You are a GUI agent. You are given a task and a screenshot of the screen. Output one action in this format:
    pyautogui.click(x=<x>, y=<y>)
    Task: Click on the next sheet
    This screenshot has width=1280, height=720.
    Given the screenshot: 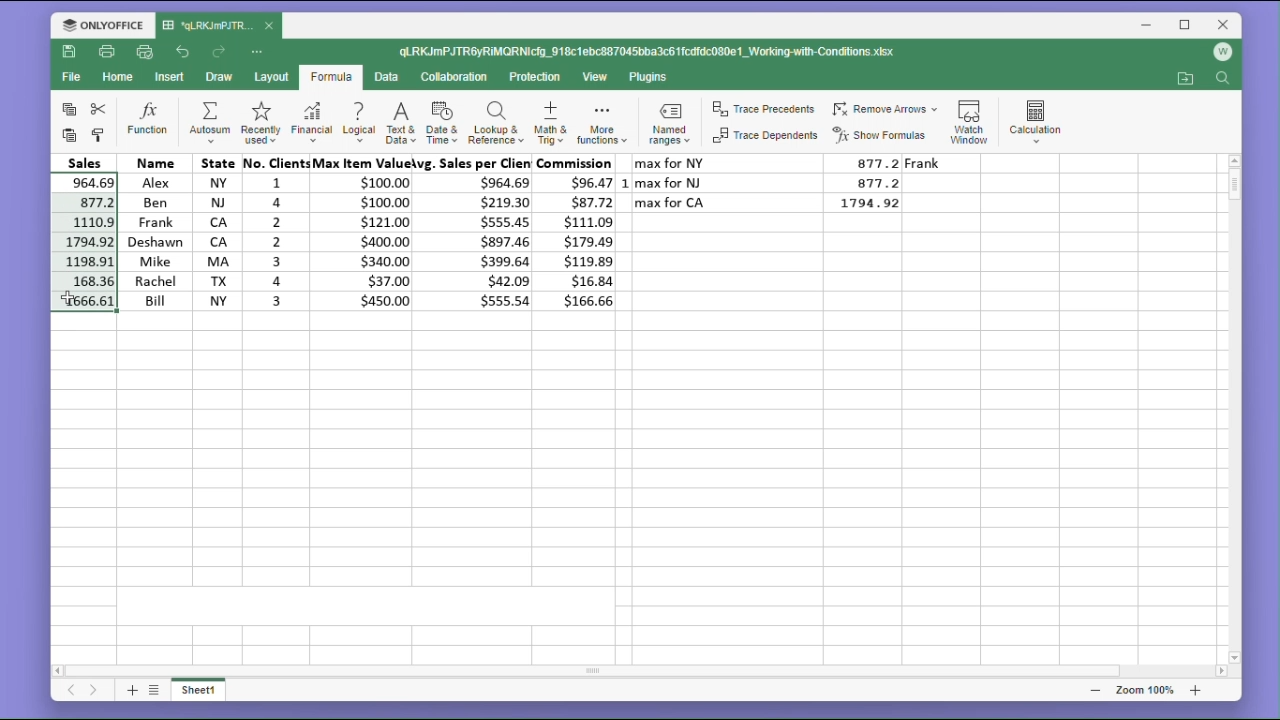 What is the action you would take?
    pyautogui.click(x=93, y=692)
    